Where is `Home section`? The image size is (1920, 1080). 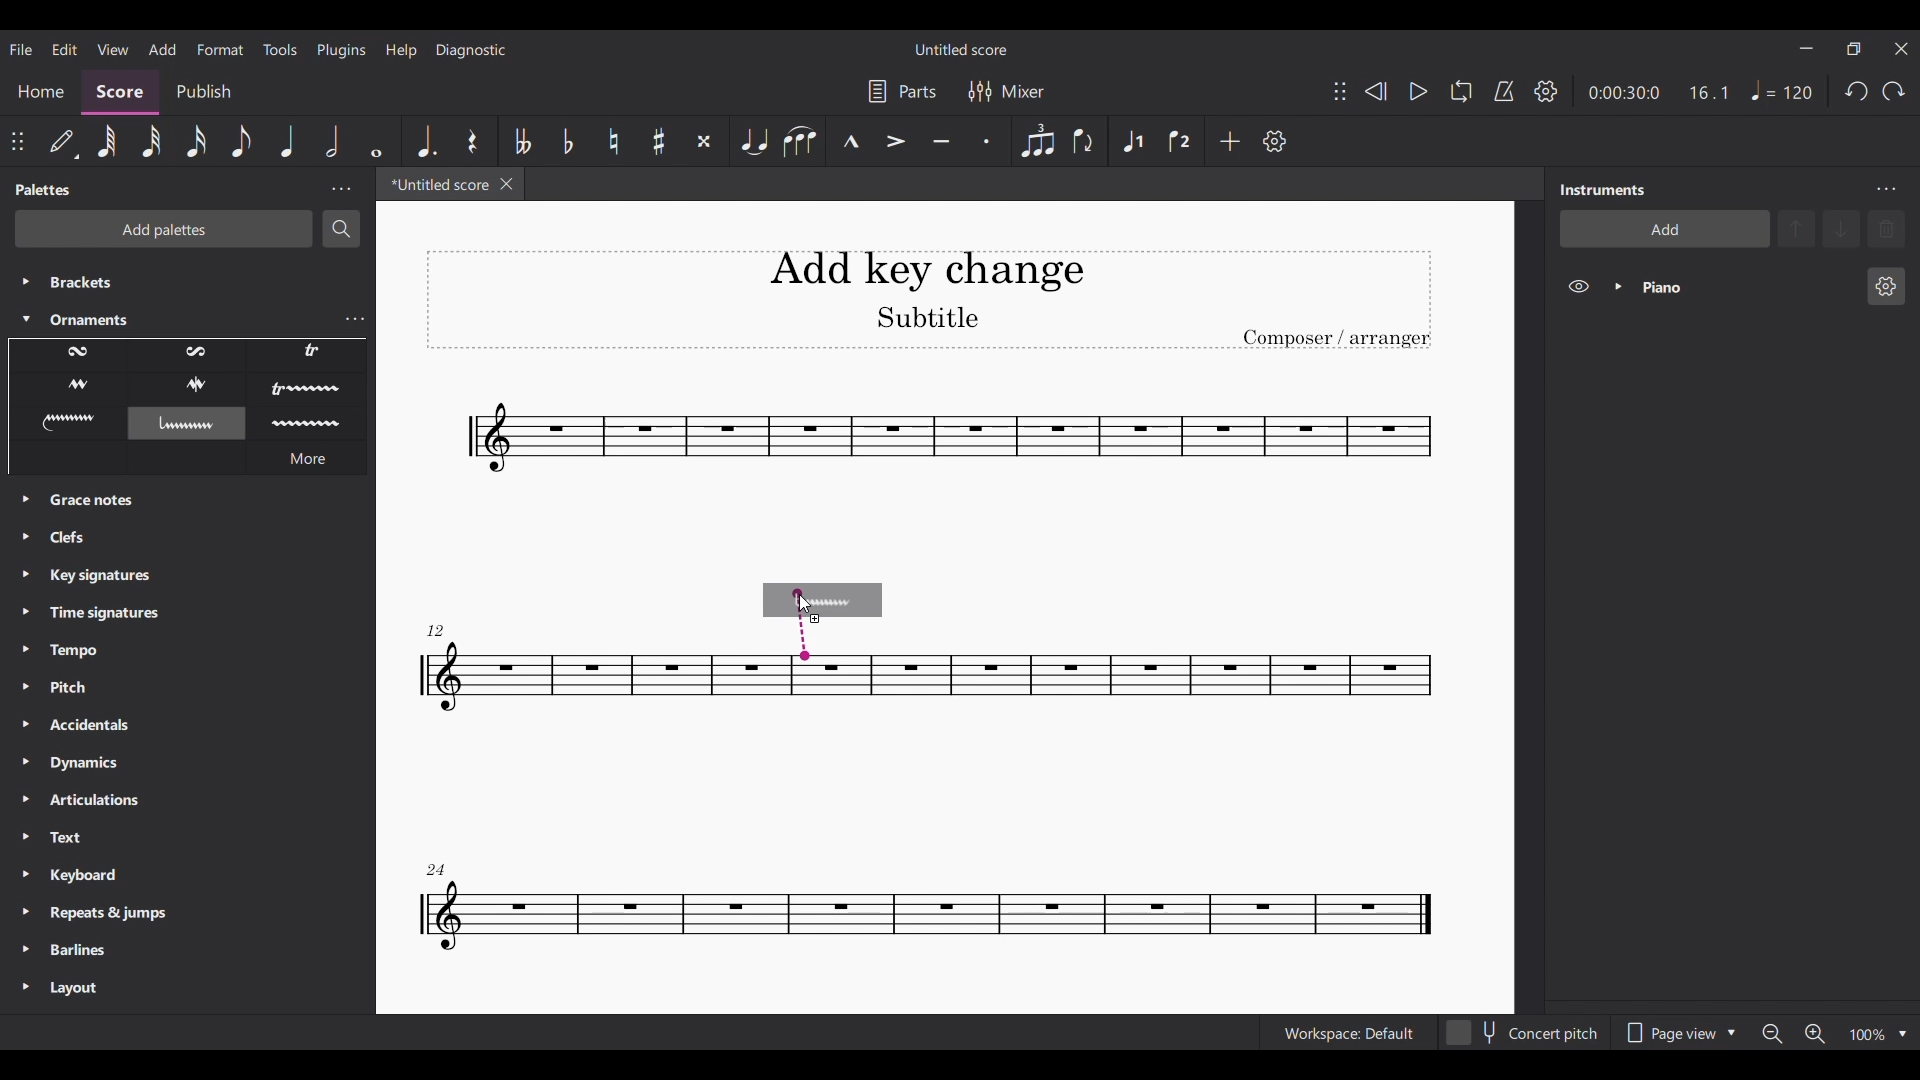
Home section is located at coordinates (41, 92).